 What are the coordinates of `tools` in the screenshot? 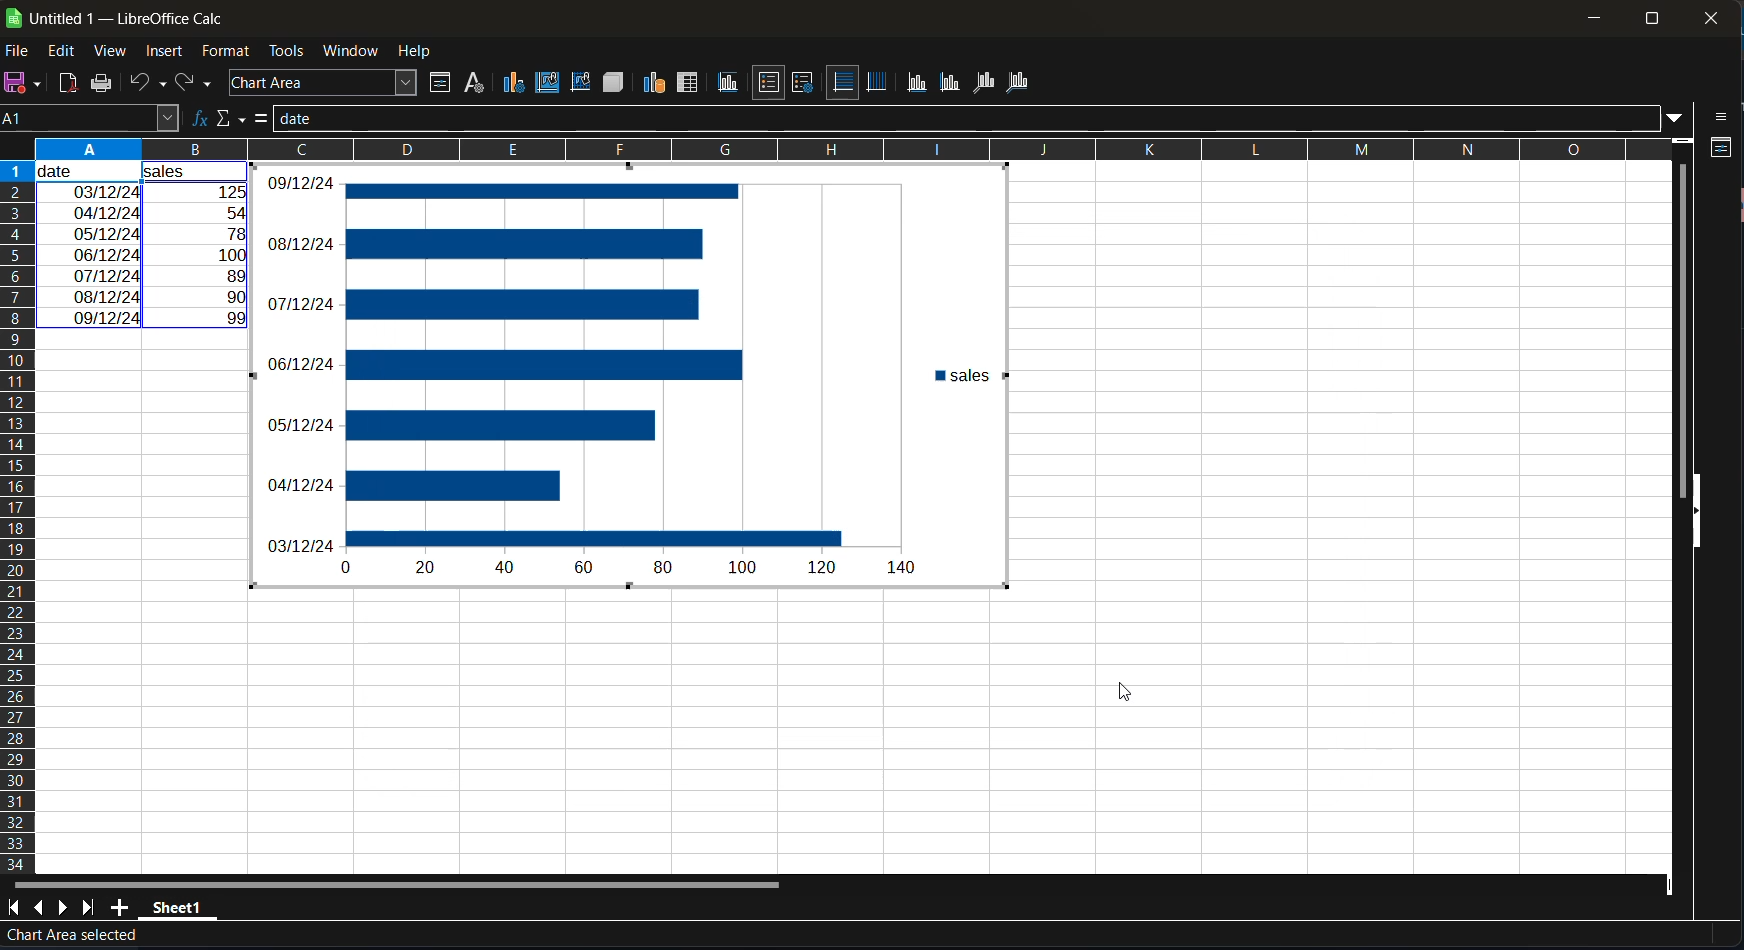 It's located at (285, 50).